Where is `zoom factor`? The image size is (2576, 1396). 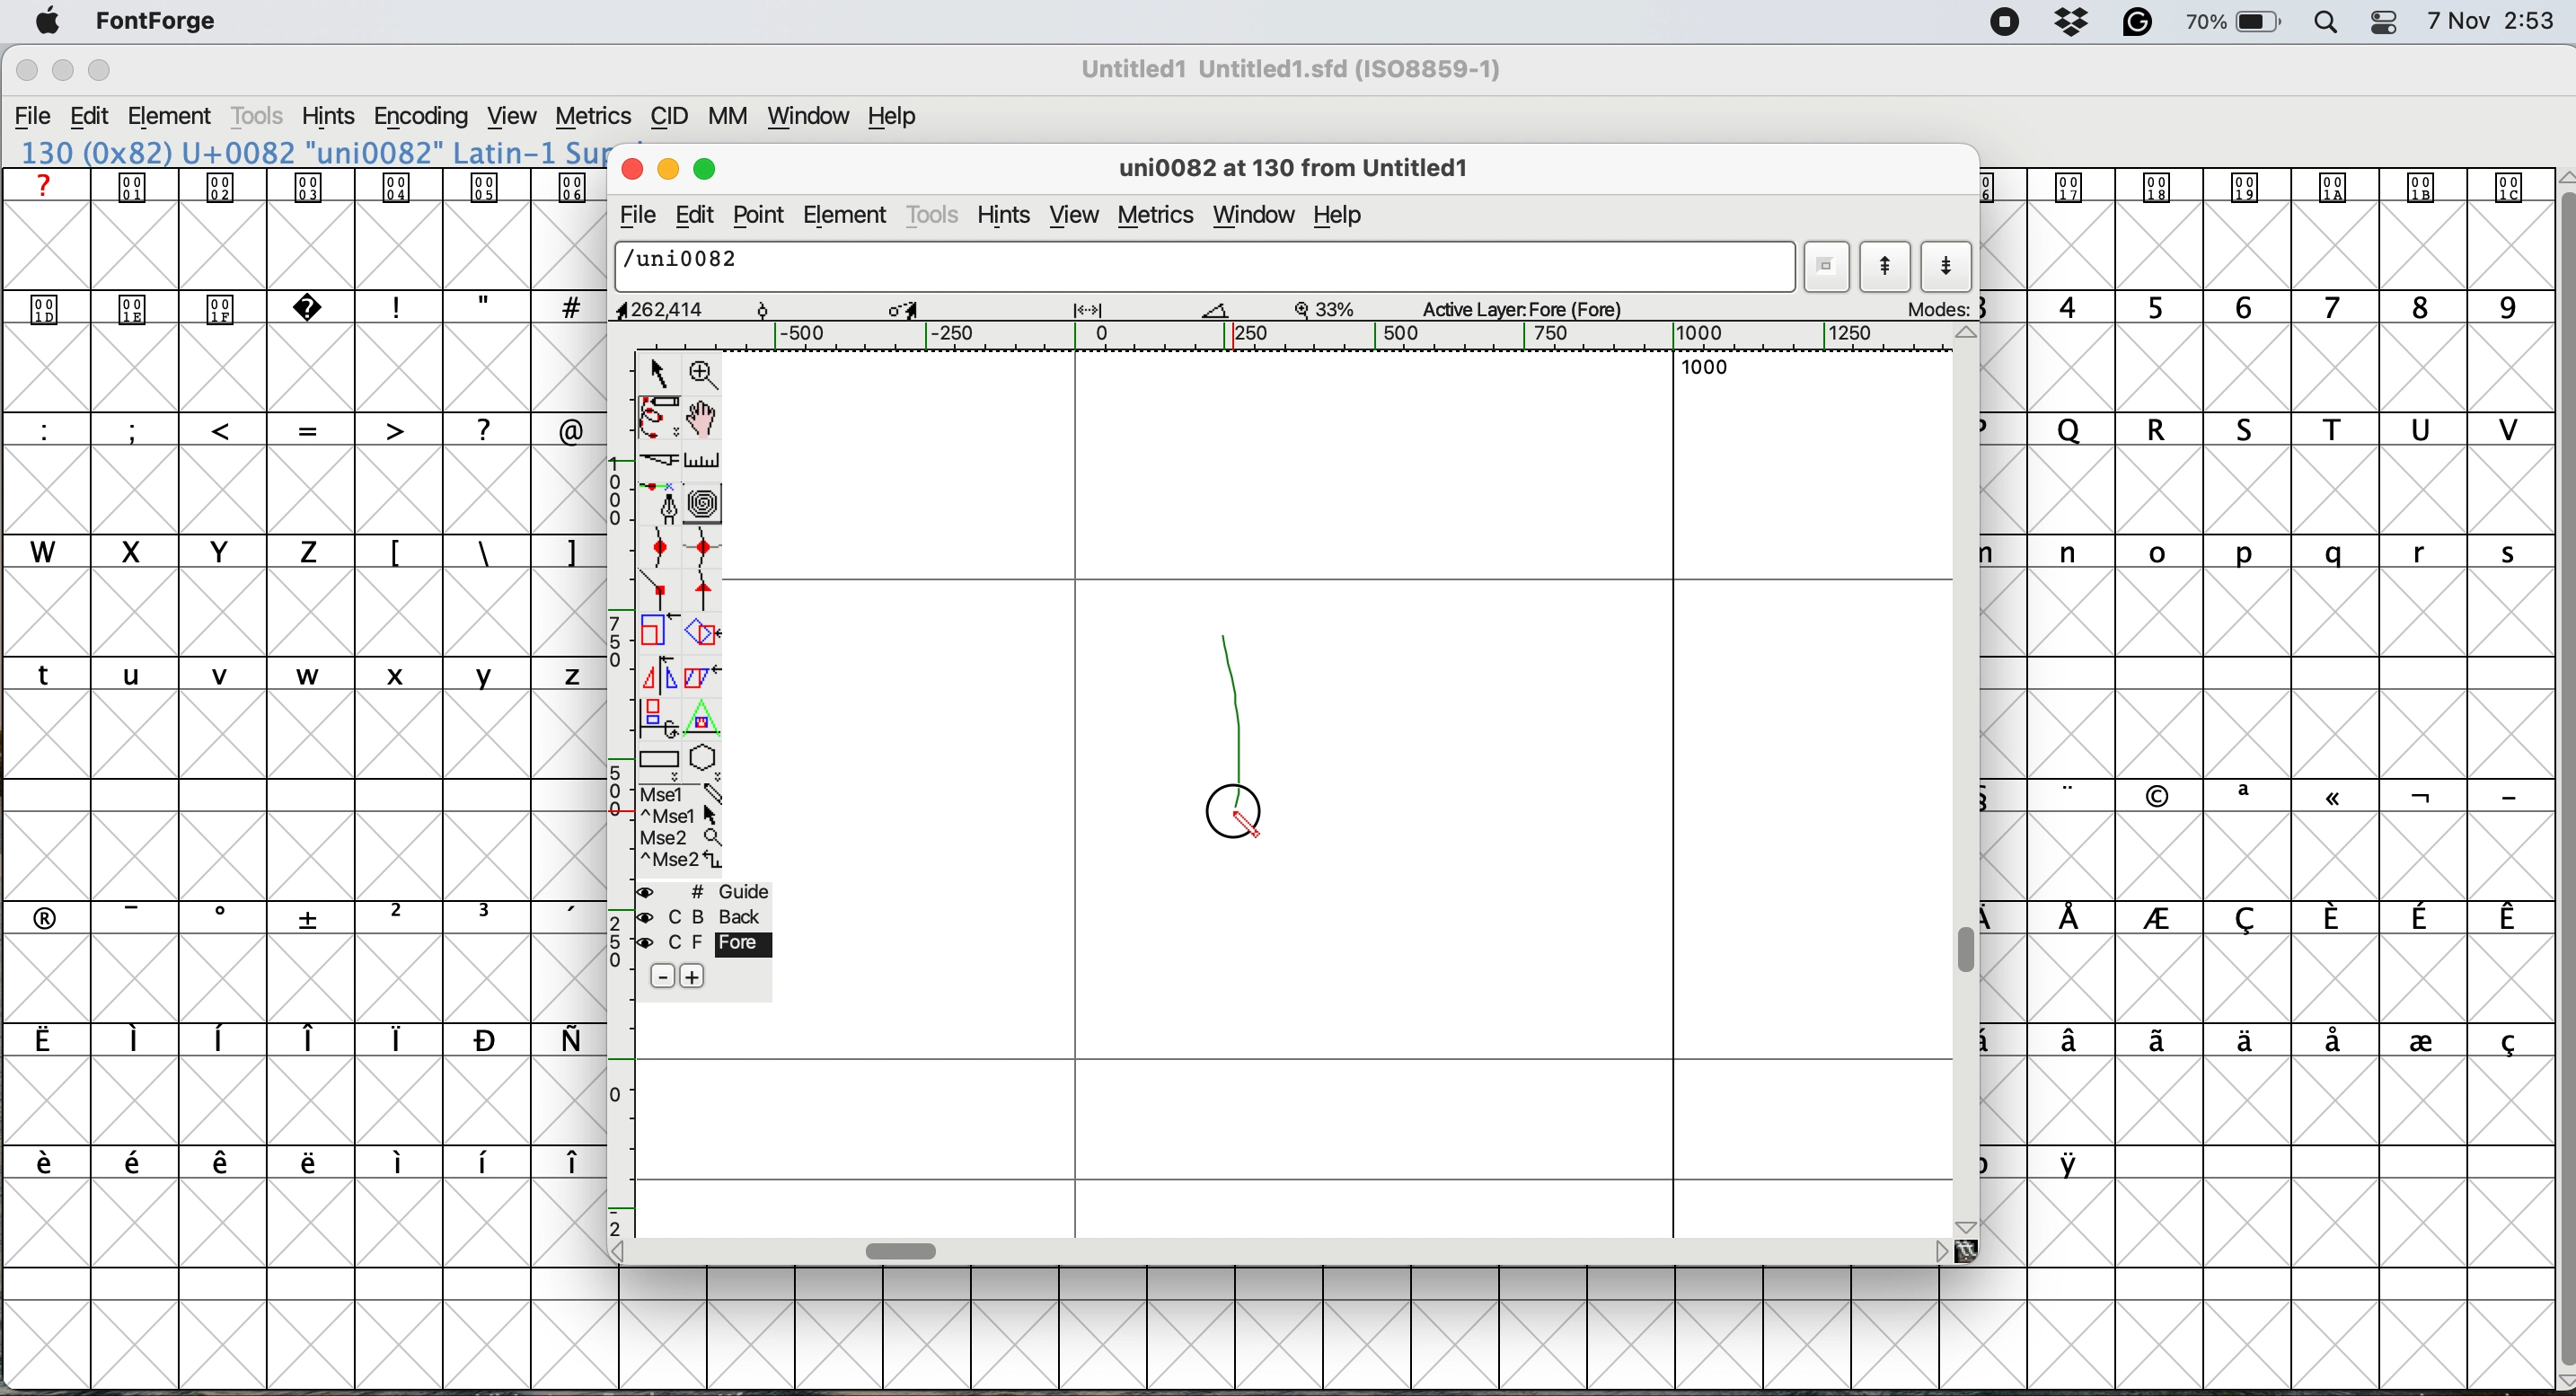 zoom factor is located at coordinates (1328, 308).